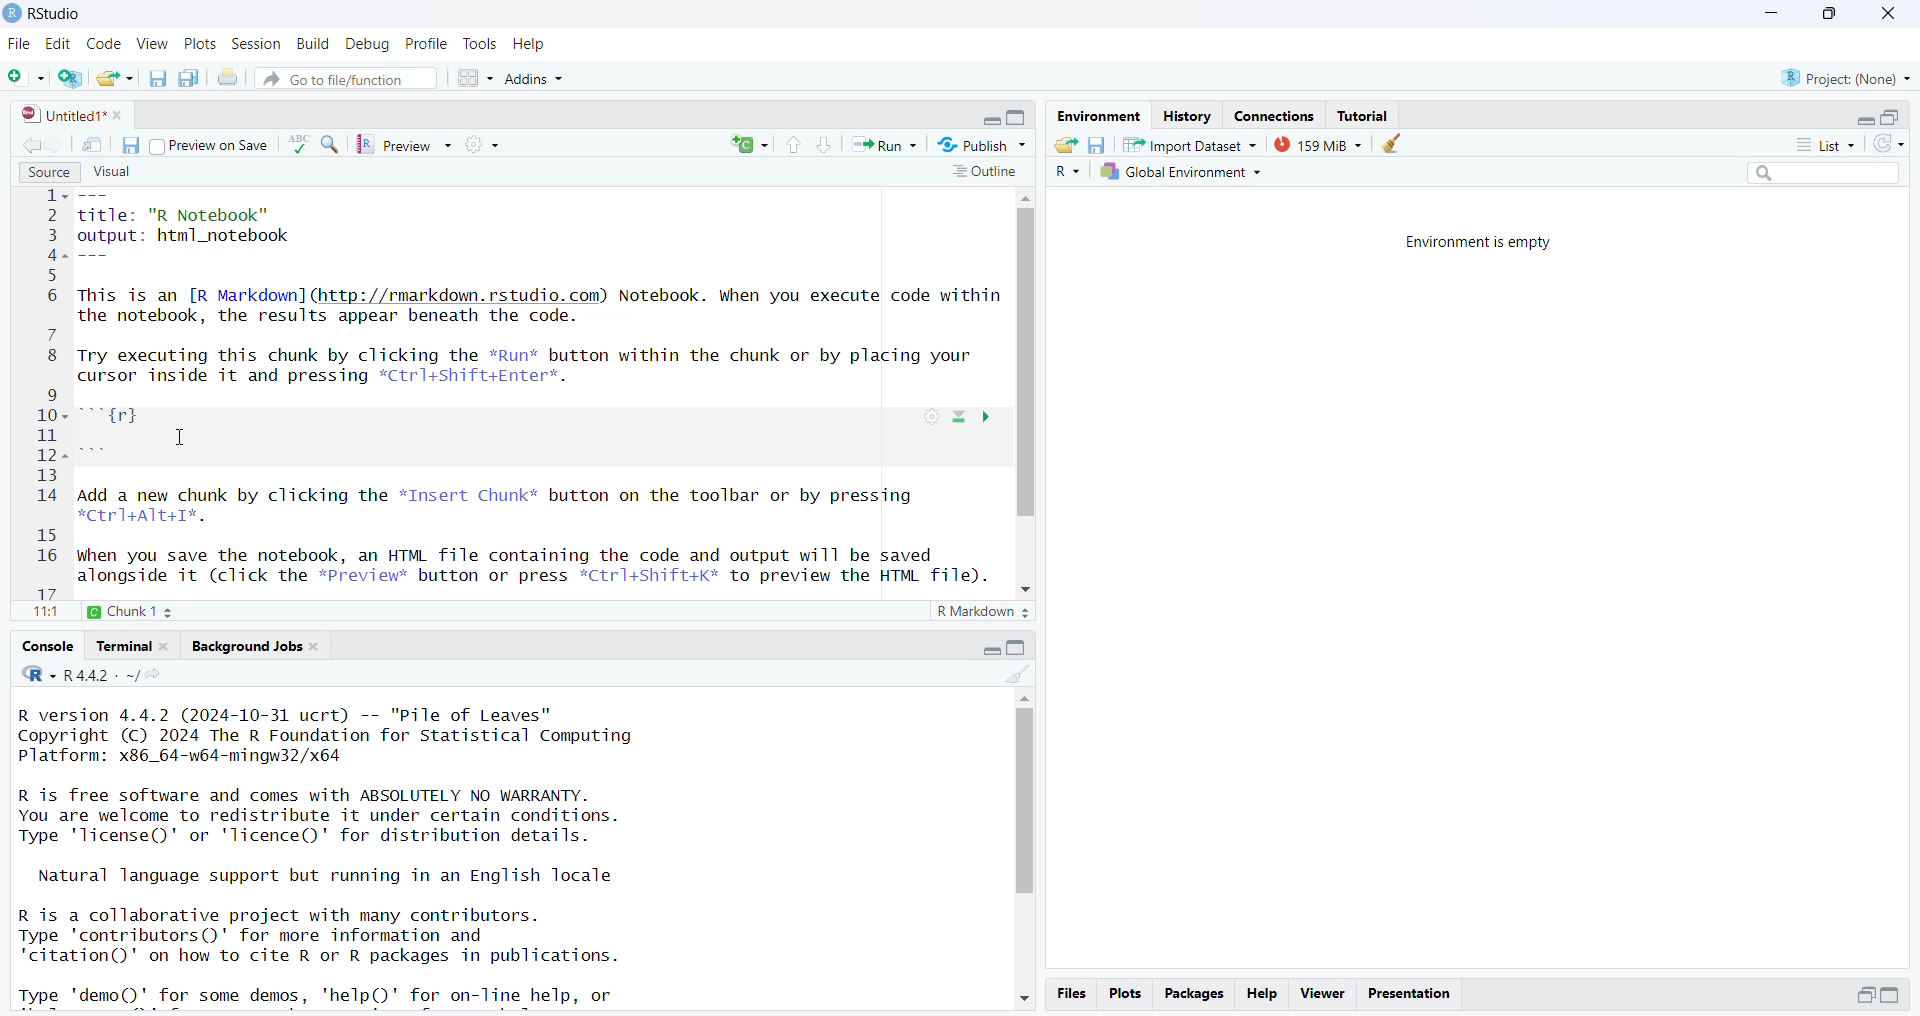  What do you see at coordinates (131, 144) in the screenshot?
I see `save current document` at bounding box center [131, 144].